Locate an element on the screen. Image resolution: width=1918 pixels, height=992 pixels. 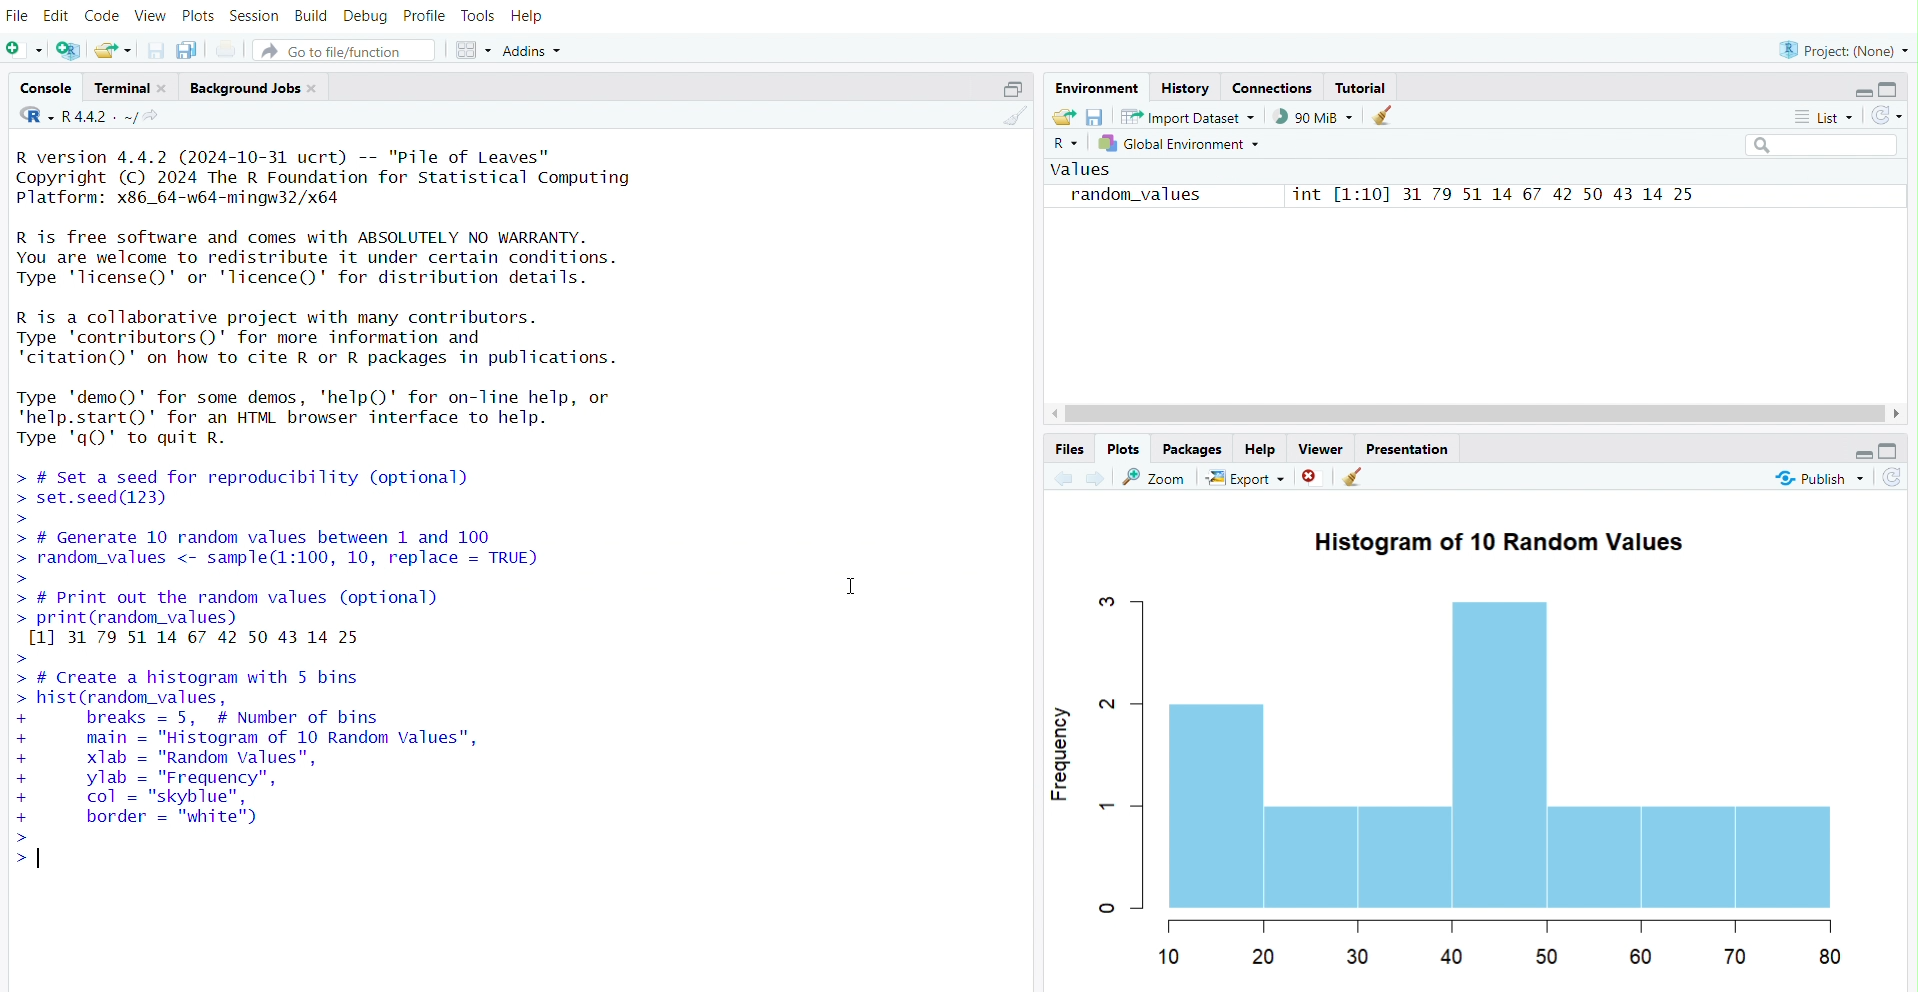
clear all plots is located at coordinates (1357, 477).